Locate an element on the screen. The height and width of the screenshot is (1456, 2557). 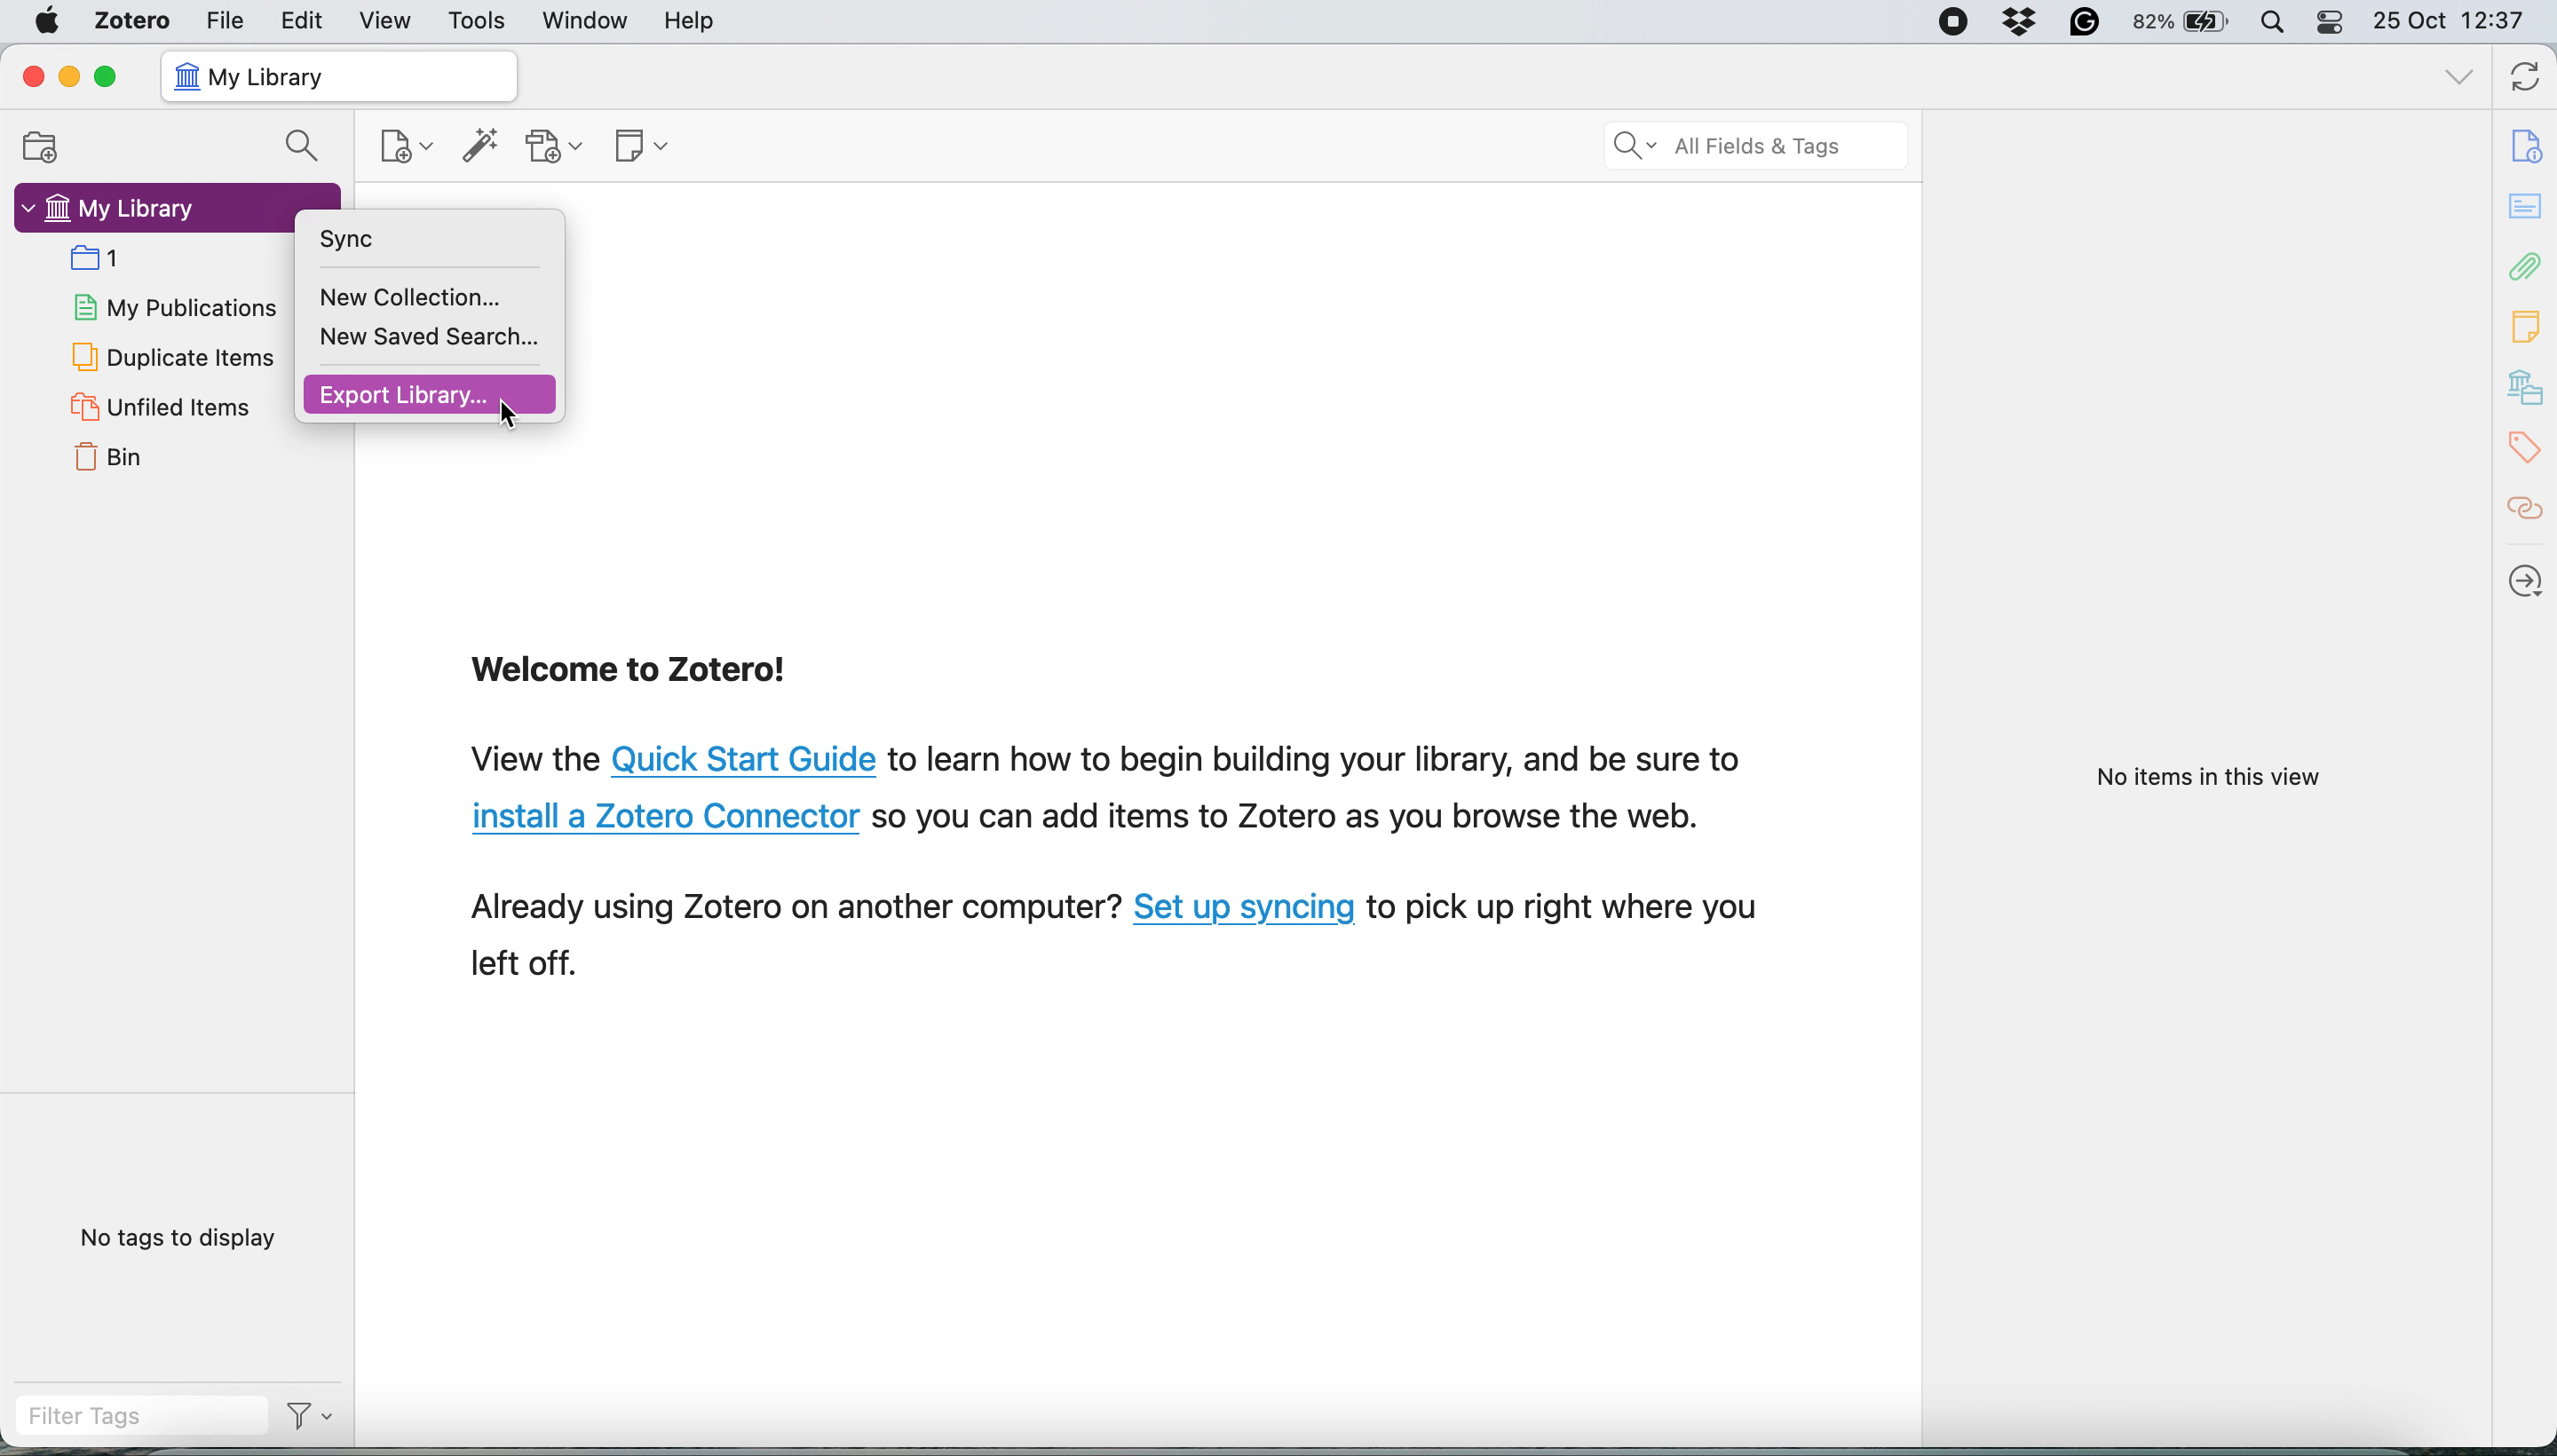
new note is located at coordinates (645, 147).